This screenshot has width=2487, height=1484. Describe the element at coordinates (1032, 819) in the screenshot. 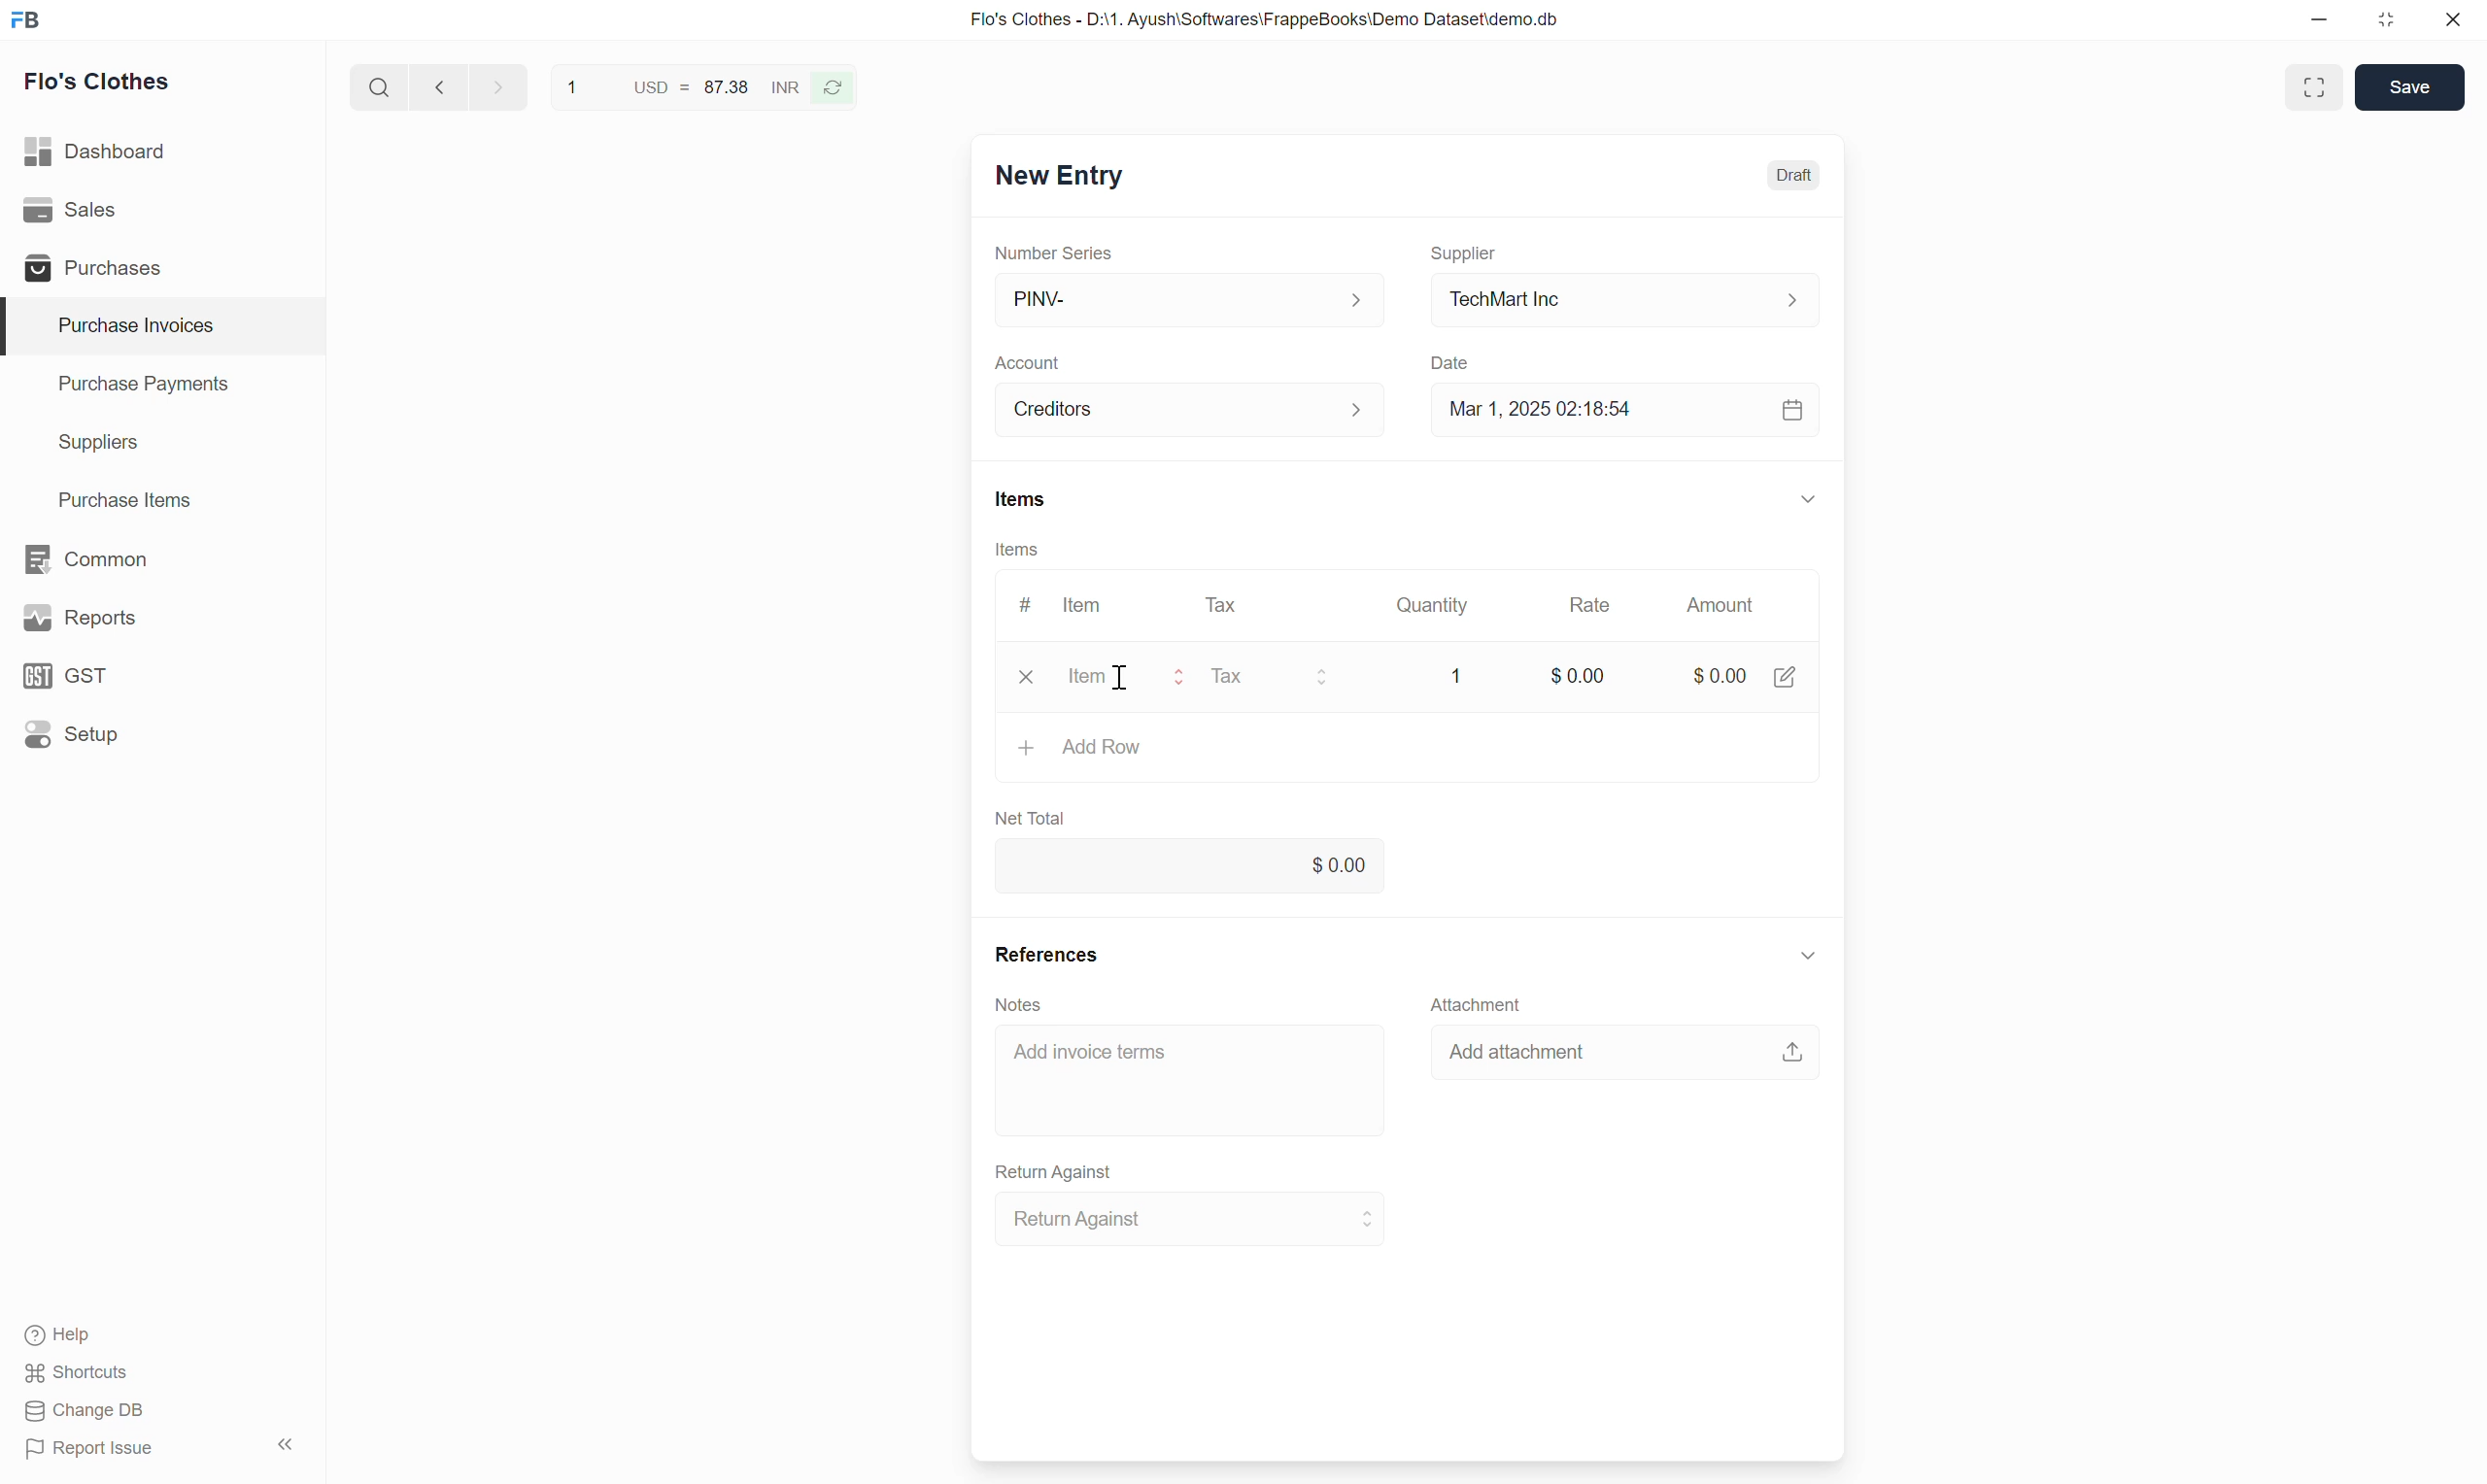

I see `Net Total` at that location.